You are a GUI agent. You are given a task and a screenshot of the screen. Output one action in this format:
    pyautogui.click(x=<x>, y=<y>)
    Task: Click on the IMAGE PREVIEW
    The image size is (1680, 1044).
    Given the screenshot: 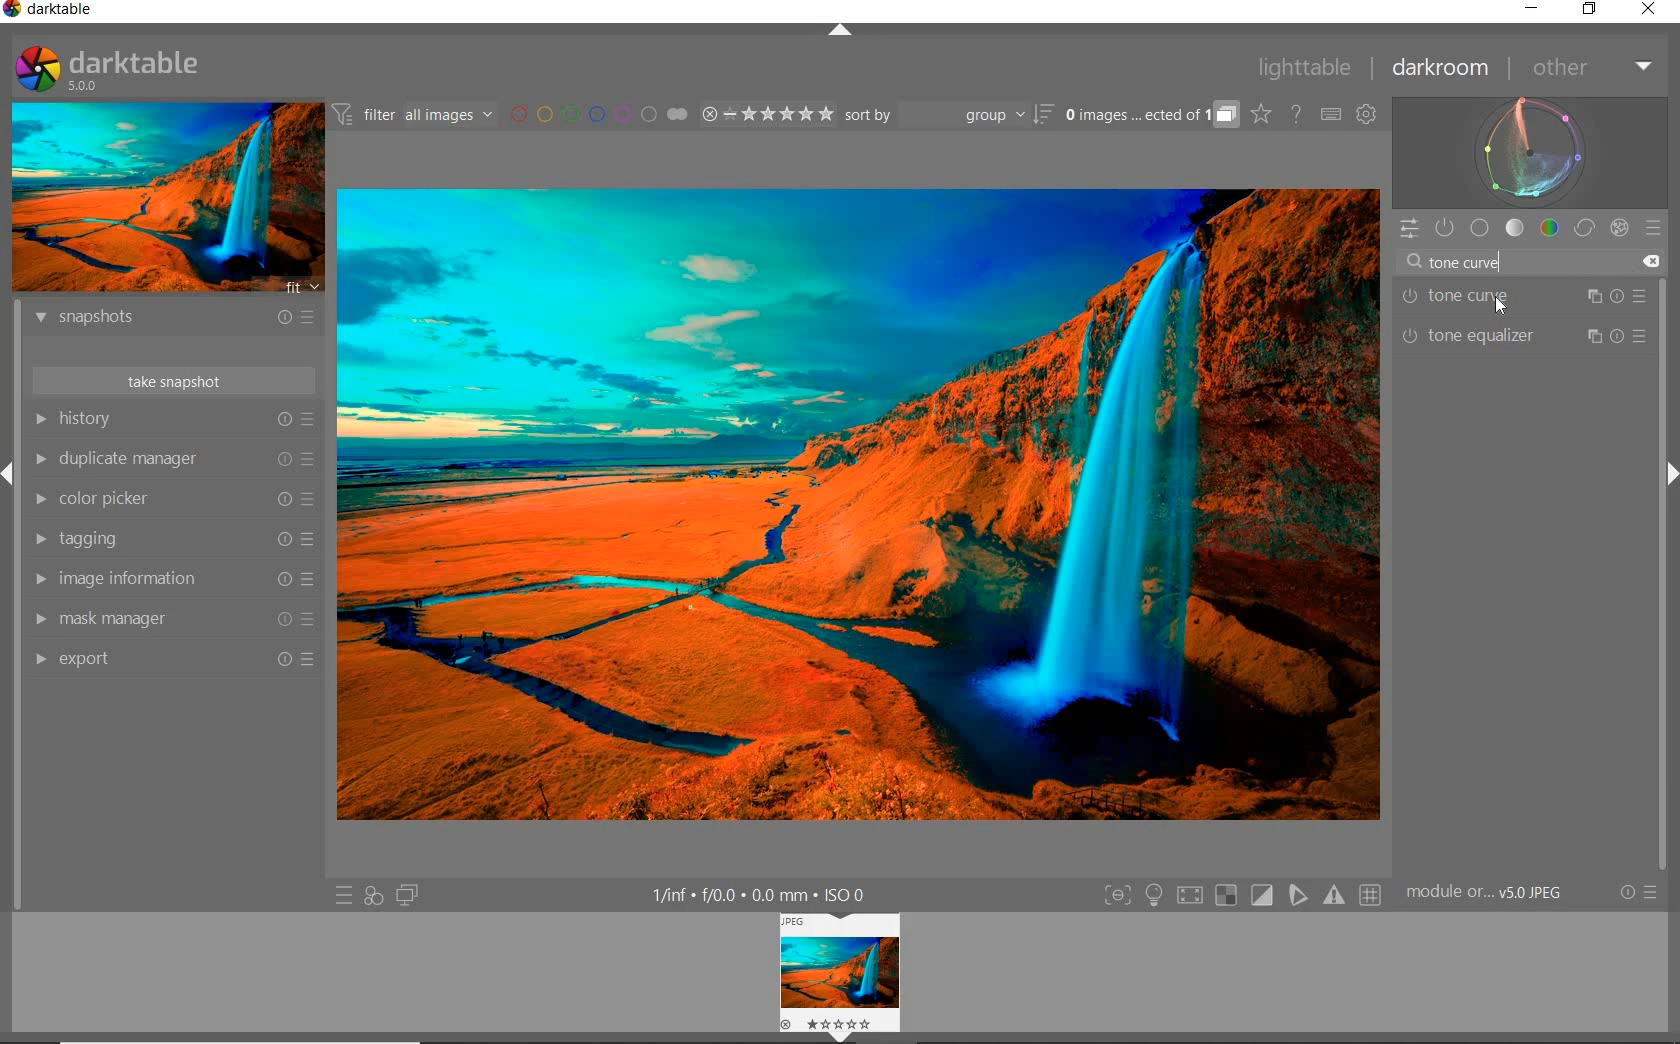 What is the action you would take?
    pyautogui.click(x=165, y=198)
    